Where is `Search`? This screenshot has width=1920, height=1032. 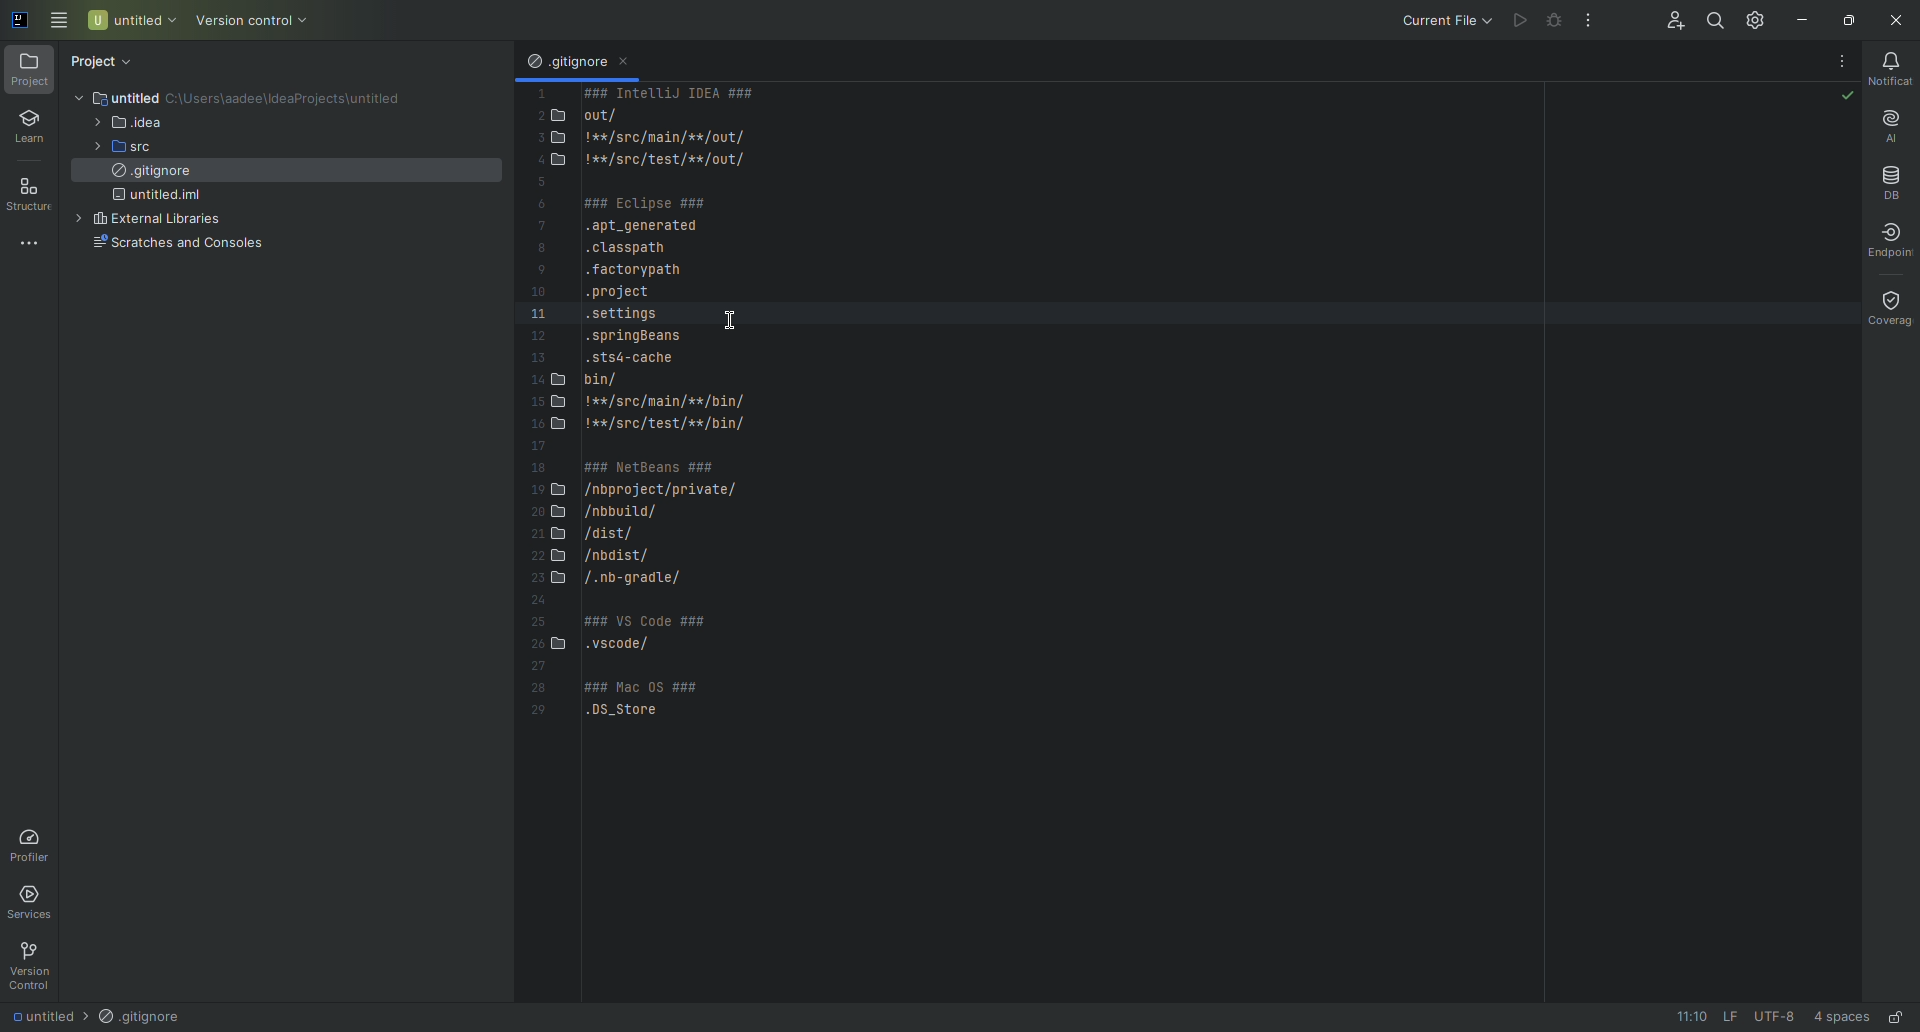
Search is located at coordinates (1709, 19).